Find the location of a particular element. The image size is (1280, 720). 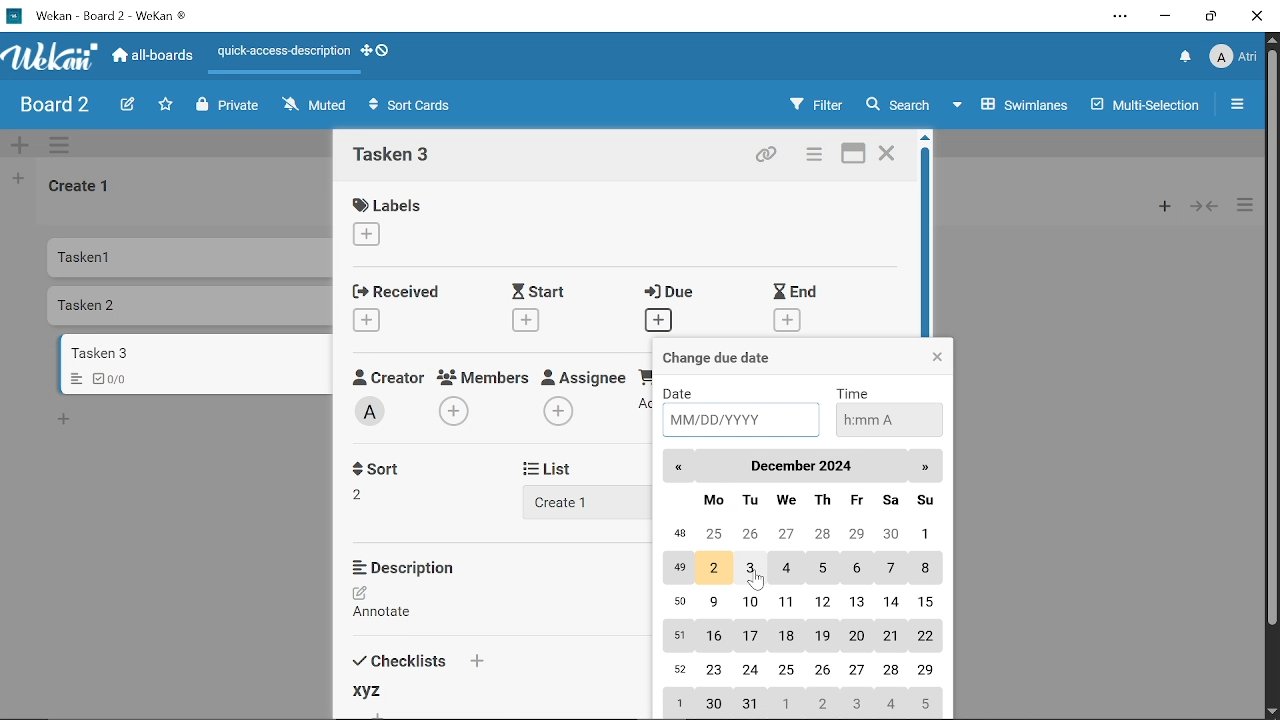

Add assignee is located at coordinates (558, 412).